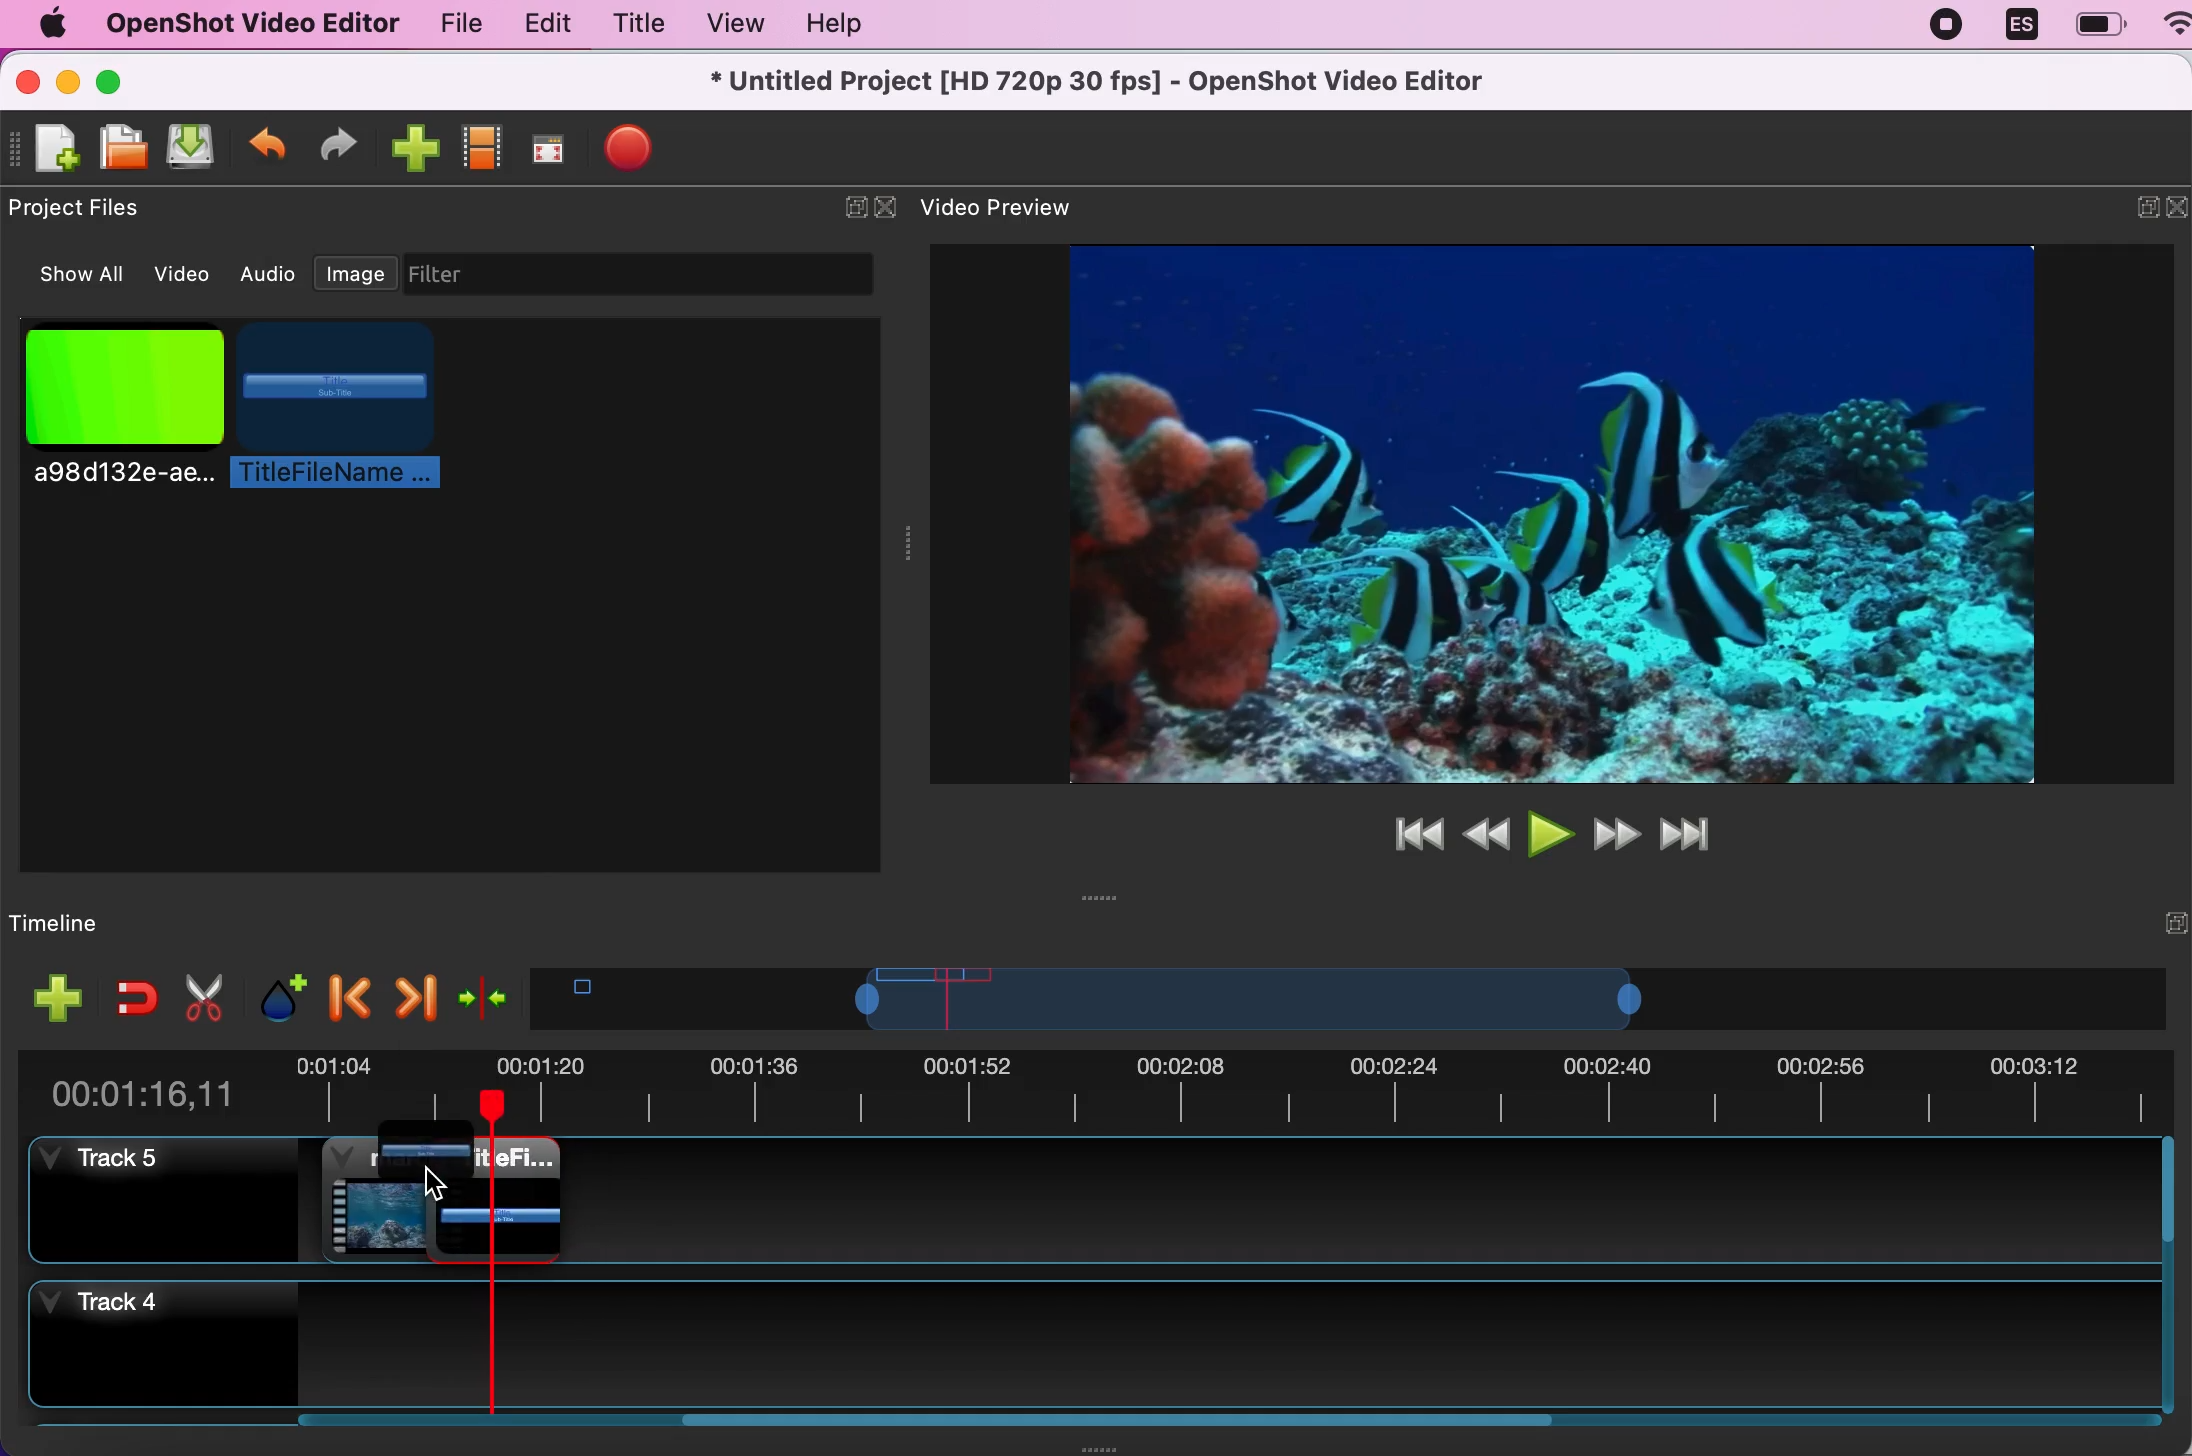 The image size is (2192, 1456). I want to click on clip 1, so click(385, 1198).